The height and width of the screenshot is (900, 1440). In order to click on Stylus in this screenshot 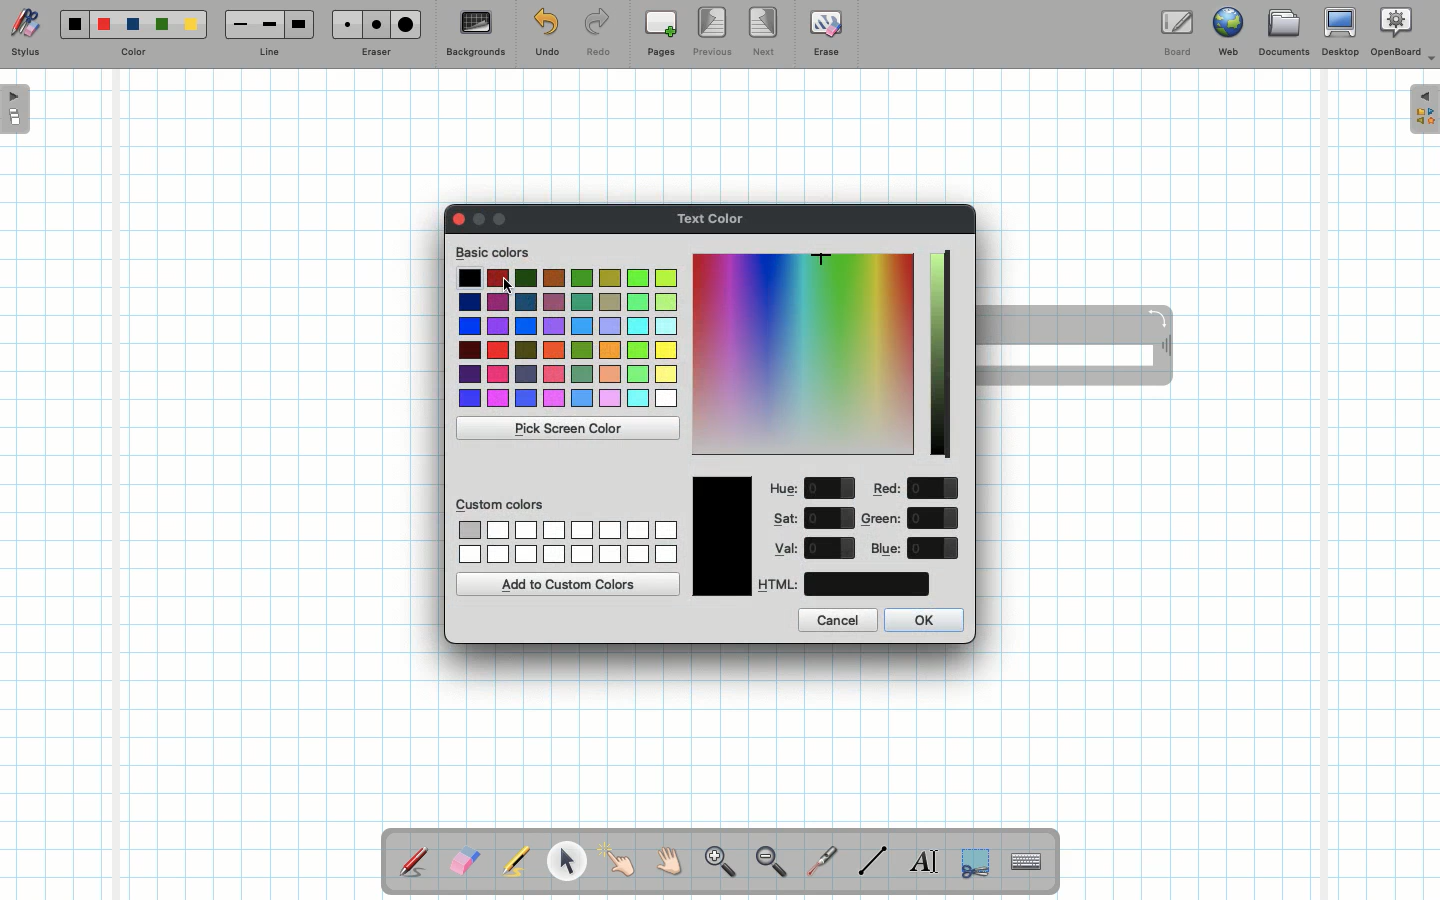, I will do `click(415, 861)`.